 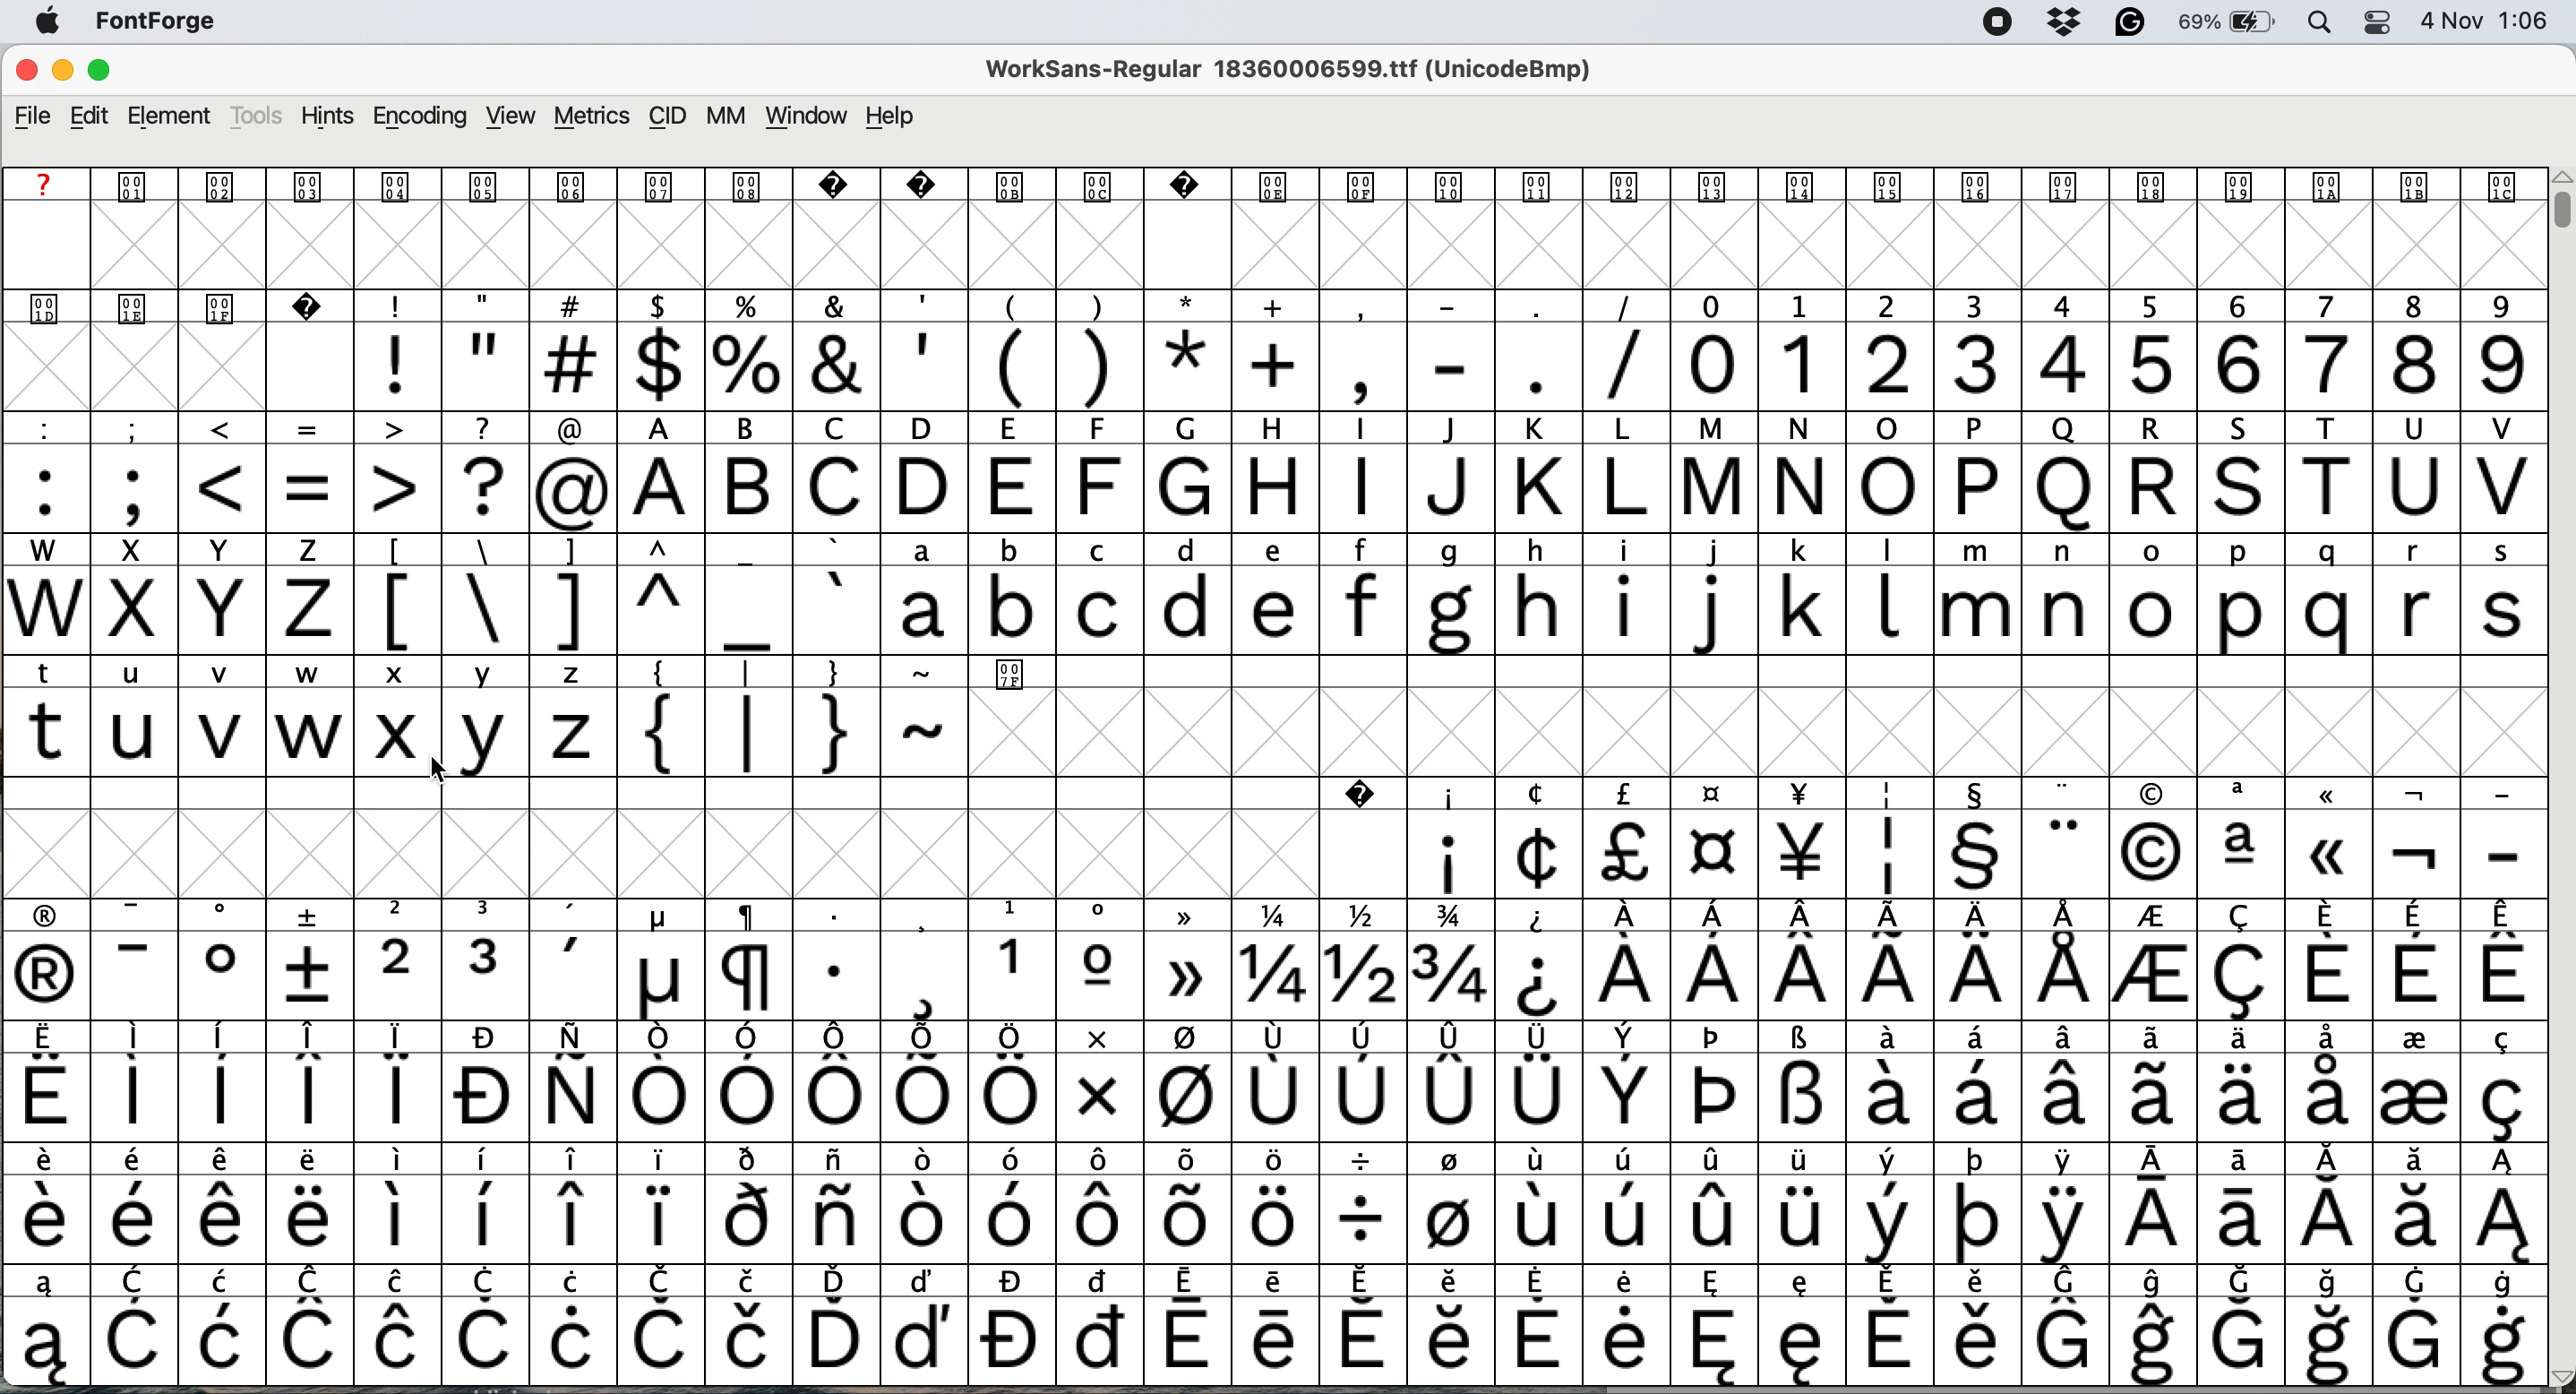 I want to click on special characters, so click(x=658, y=1100).